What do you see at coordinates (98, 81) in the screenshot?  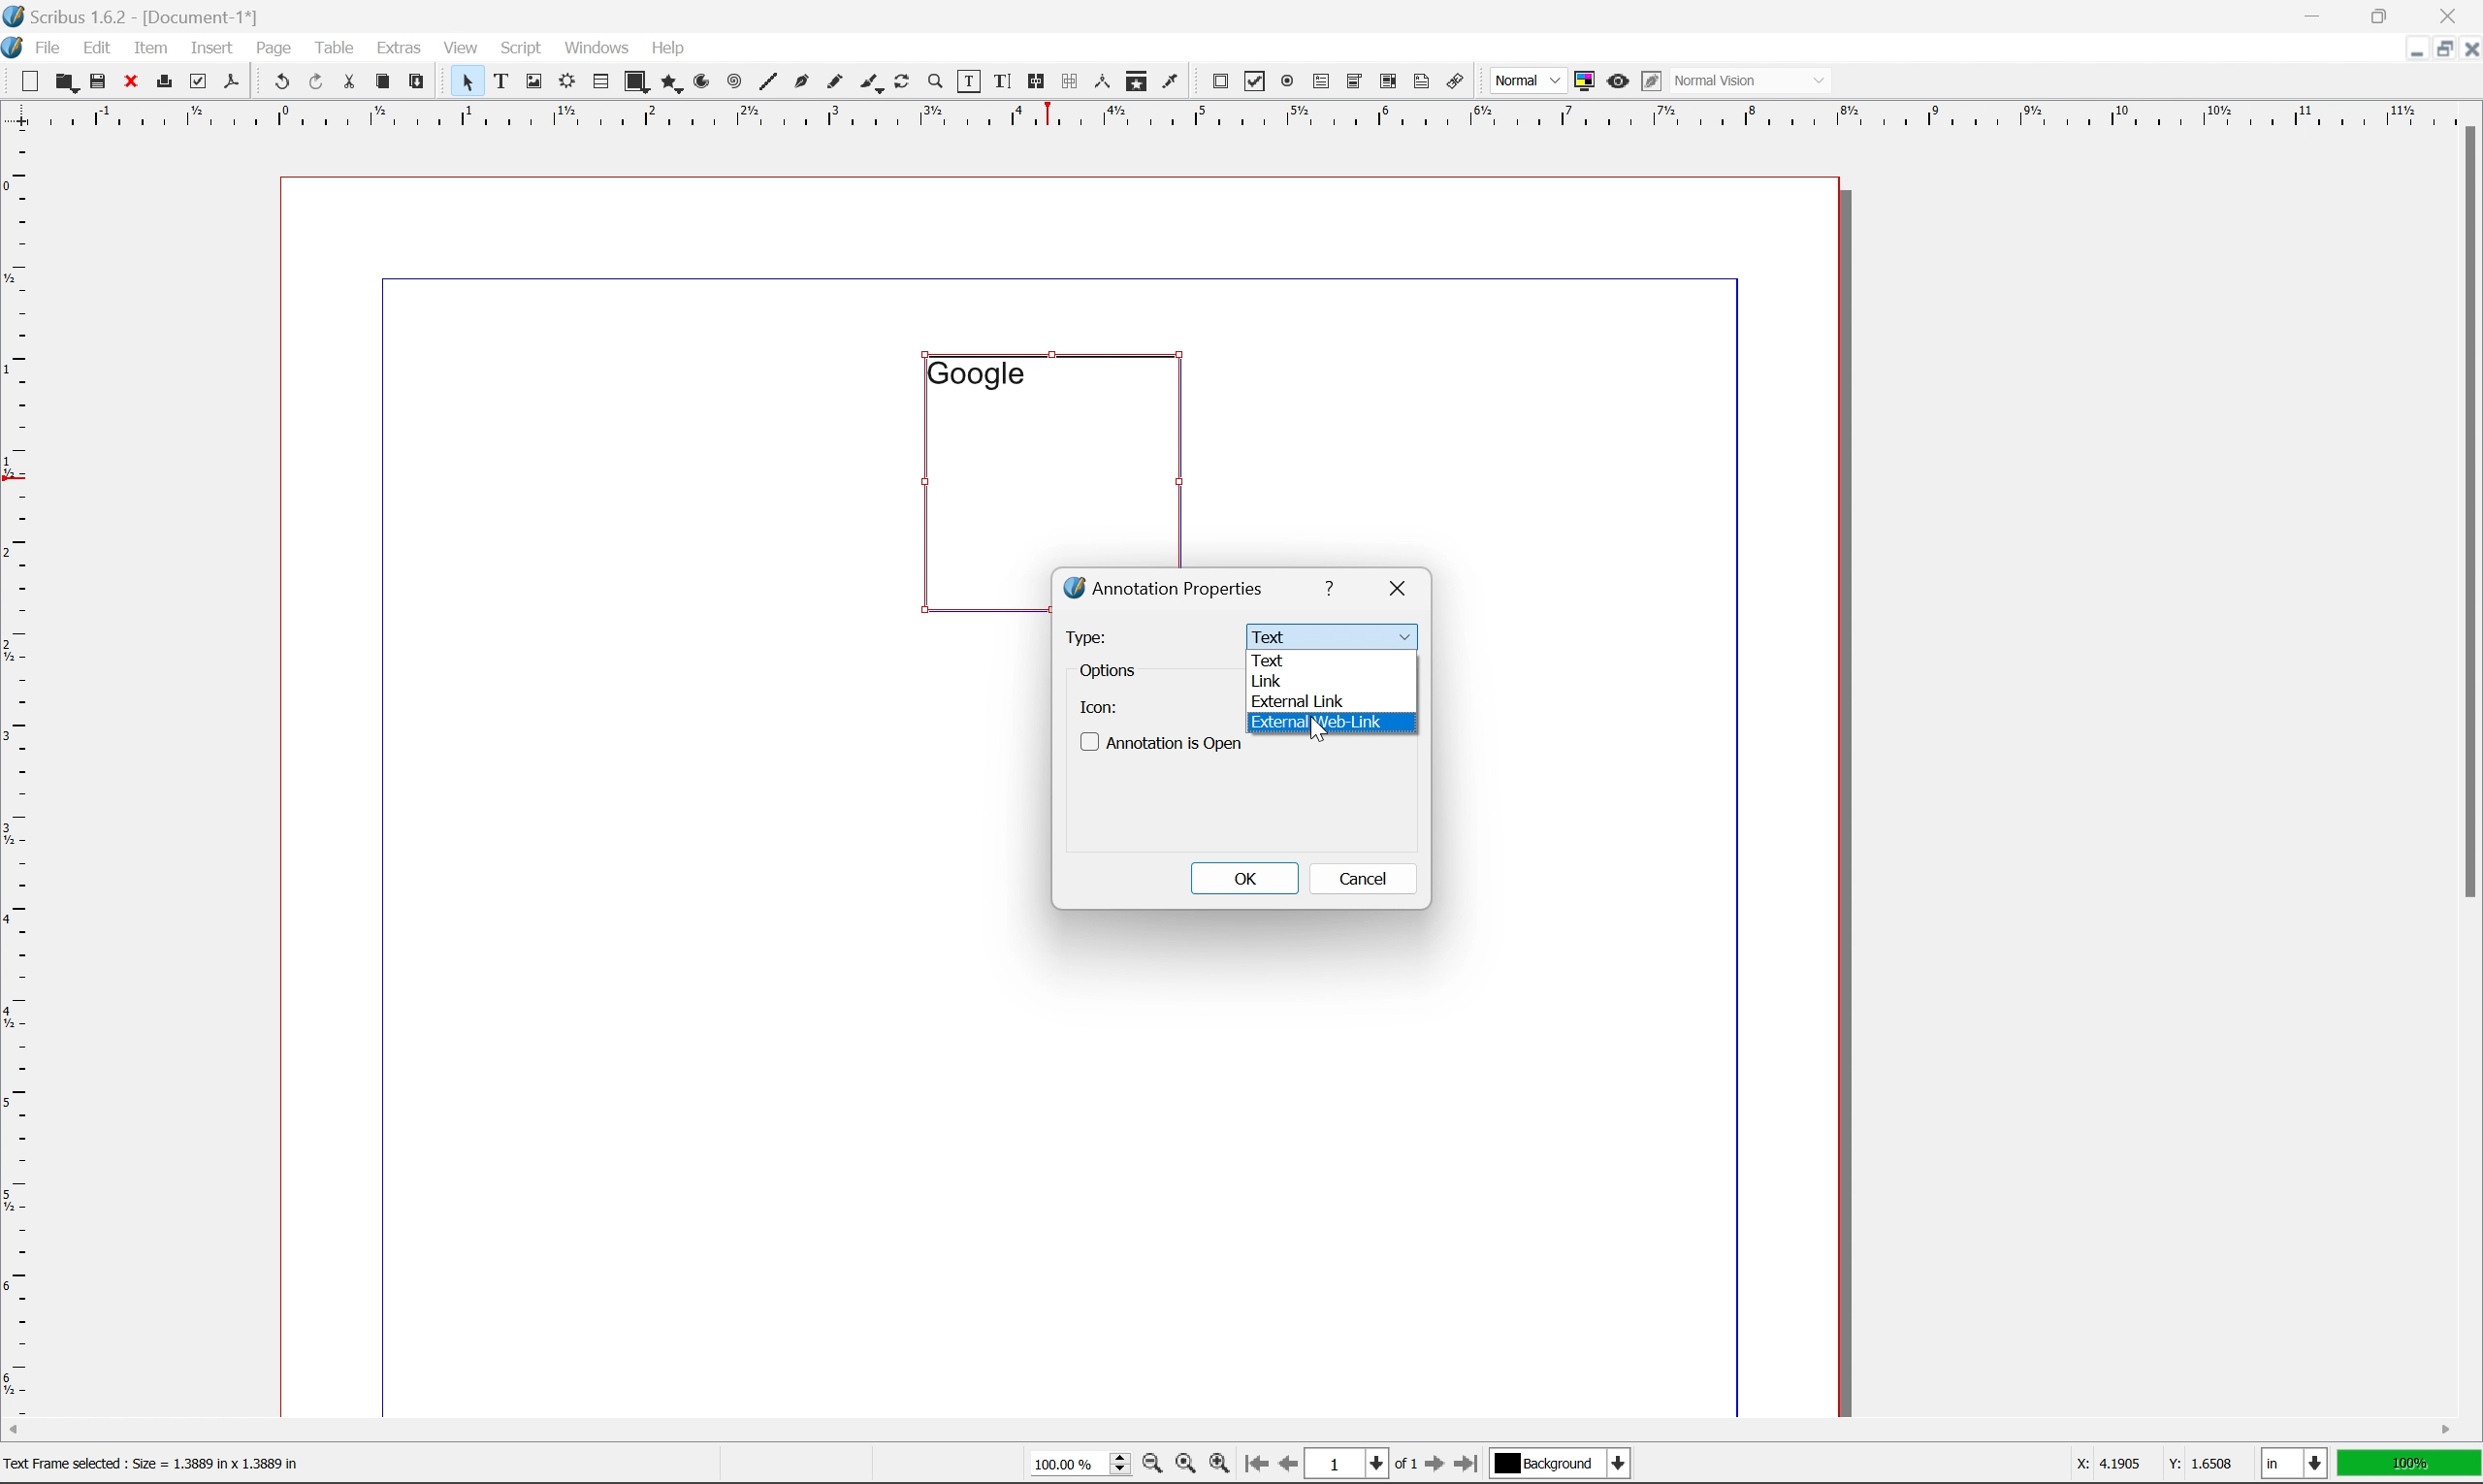 I see `save` at bounding box center [98, 81].